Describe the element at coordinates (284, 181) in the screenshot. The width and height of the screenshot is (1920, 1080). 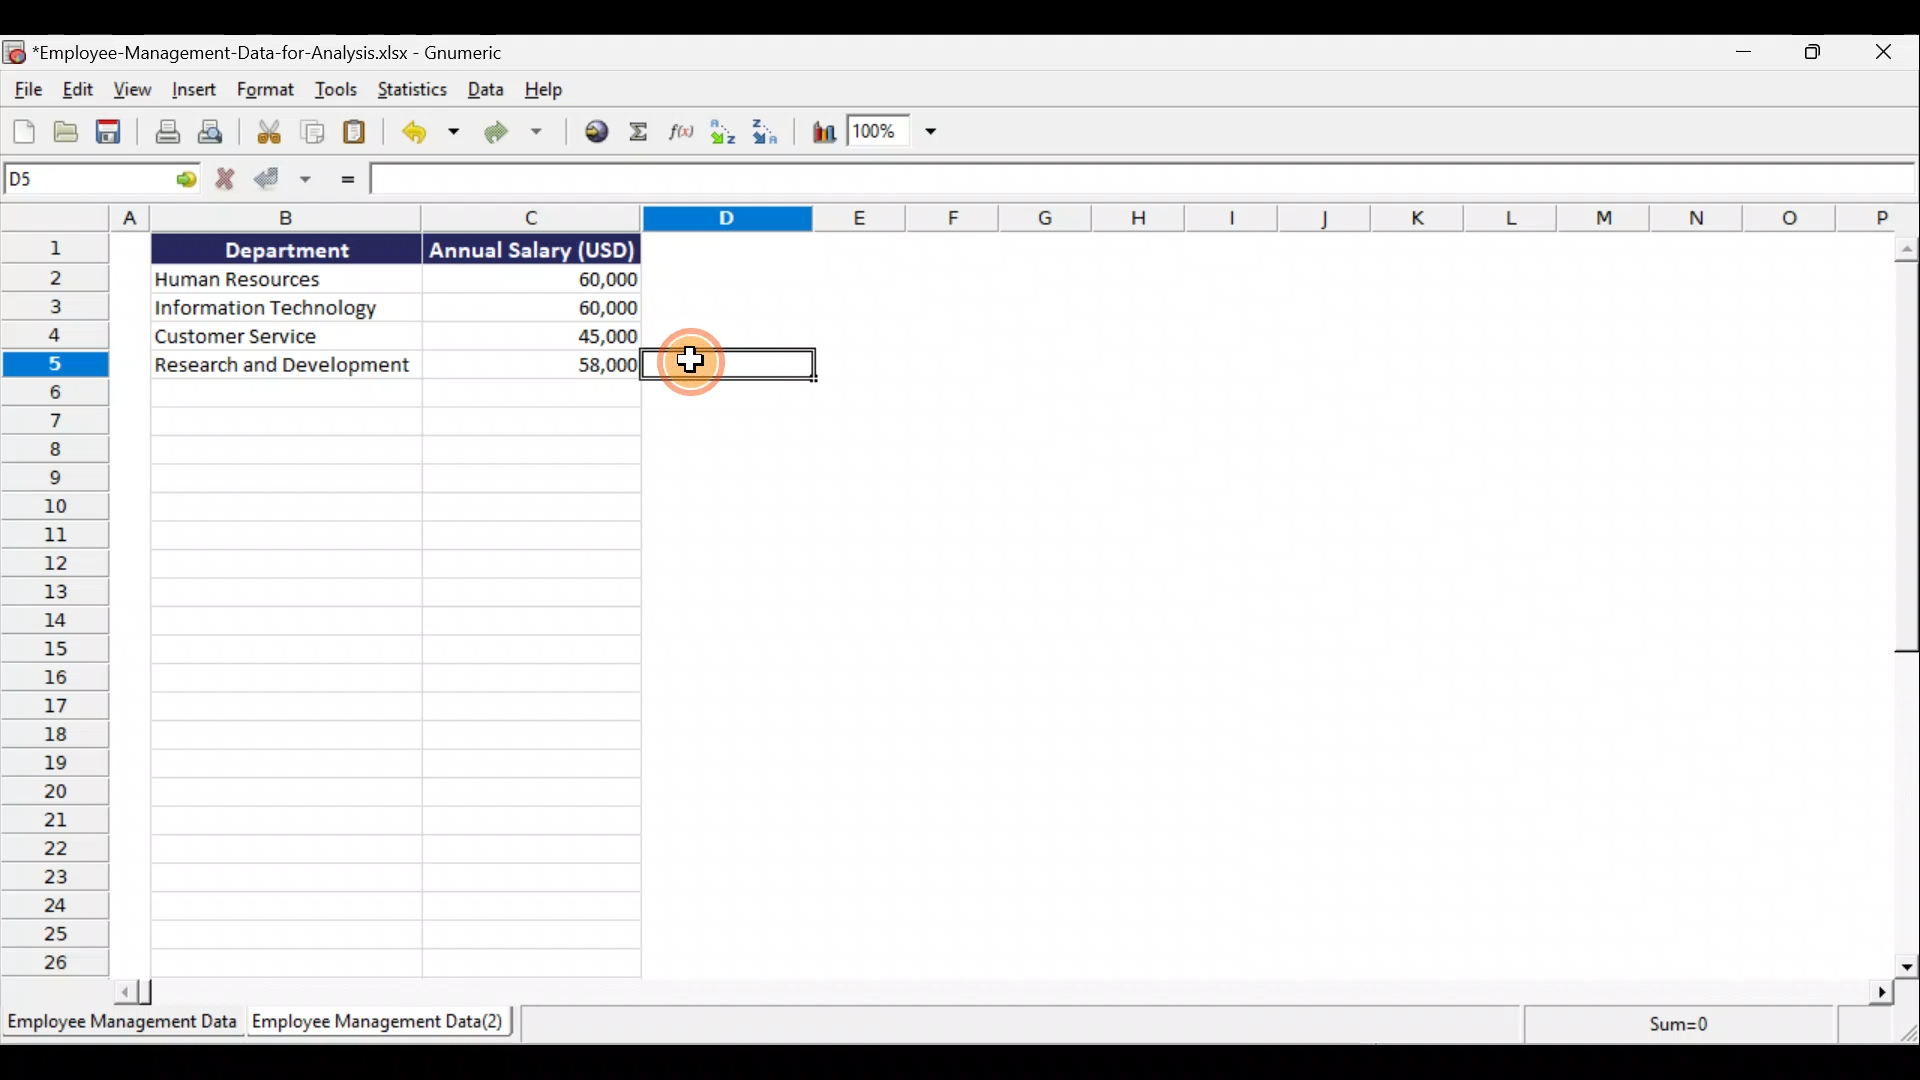
I see `Accept change` at that location.